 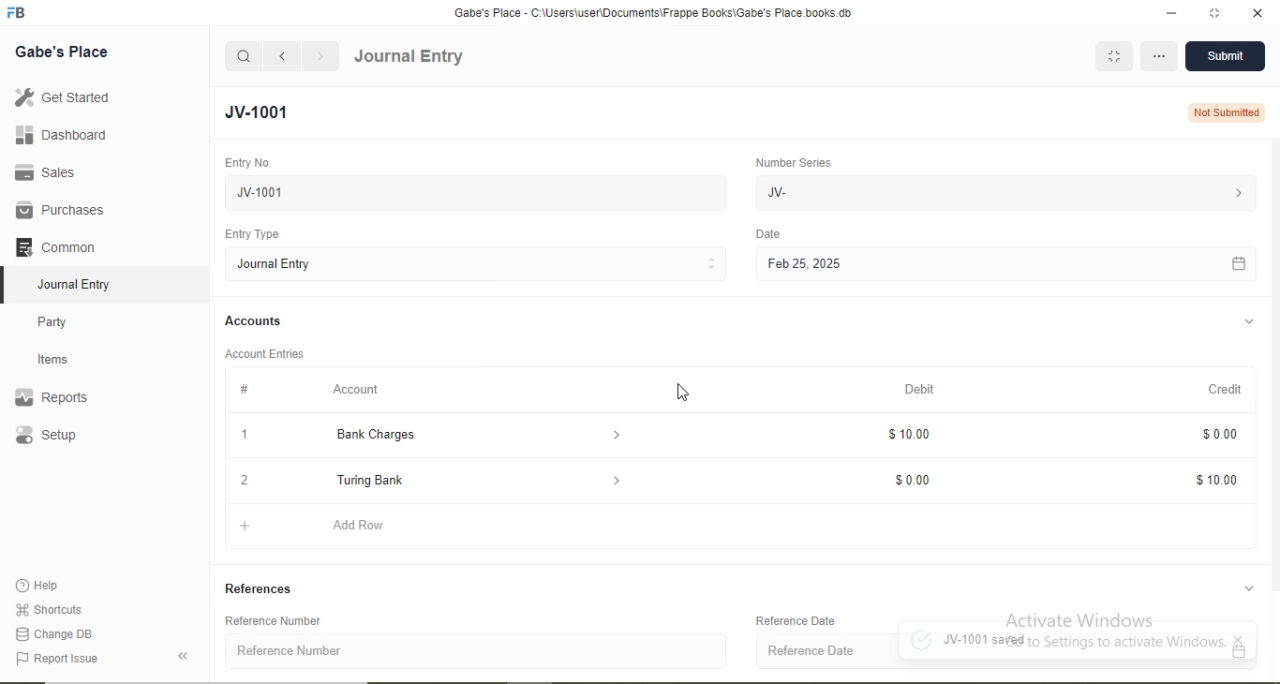 What do you see at coordinates (686, 393) in the screenshot?
I see `cursor` at bounding box center [686, 393].